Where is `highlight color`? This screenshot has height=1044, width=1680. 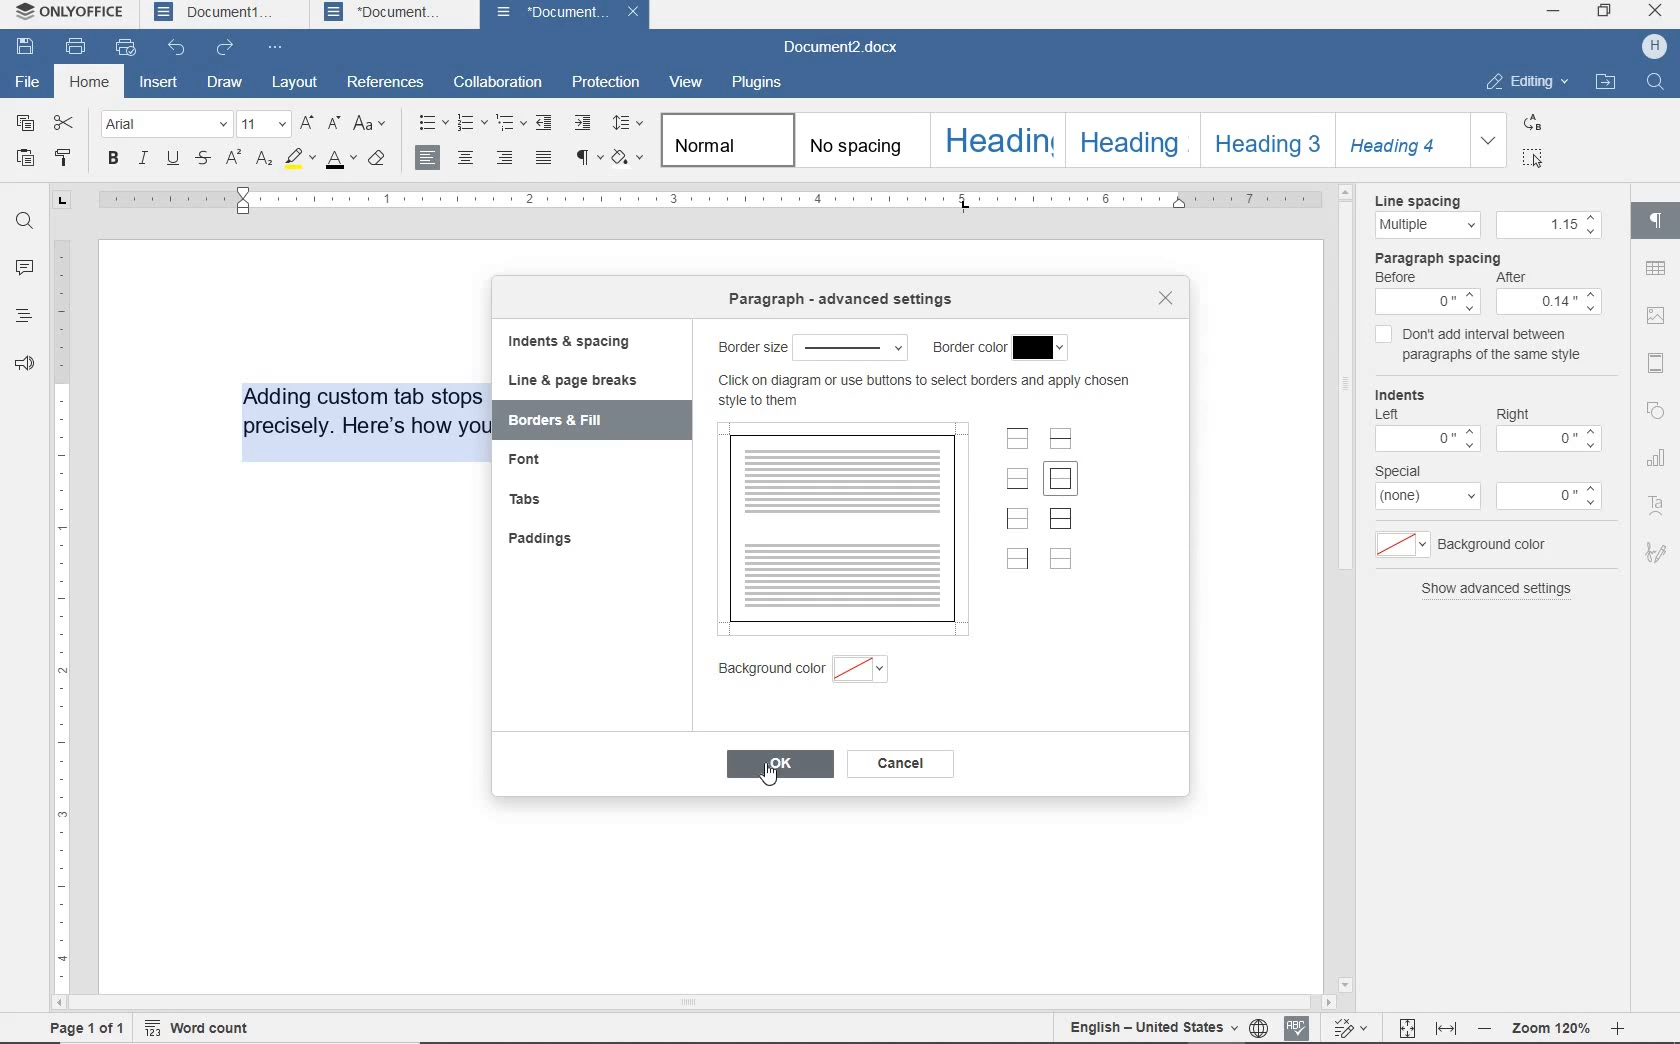
highlight color is located at coordinates (299, 160).